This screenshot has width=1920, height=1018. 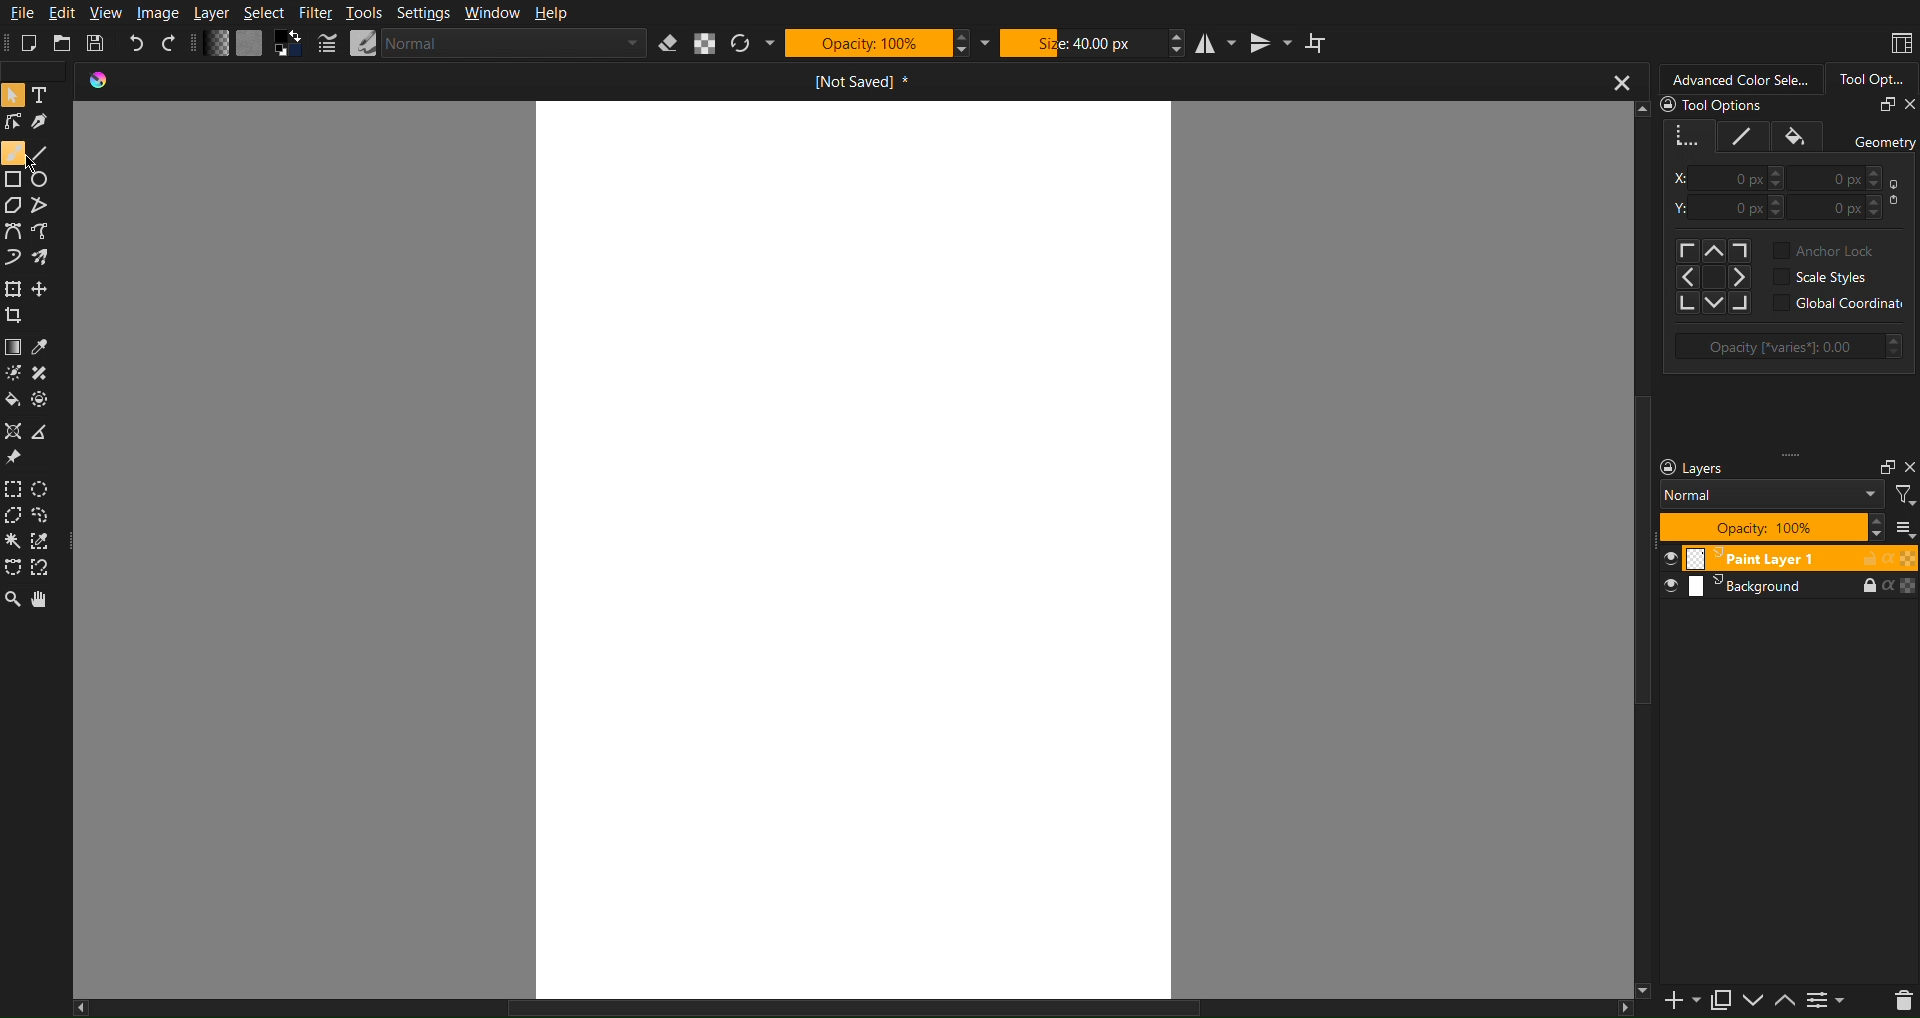 What do you see at coordinates (46, 259) in the screenshot?
I see `Brush` at bounding box center [46, 259].